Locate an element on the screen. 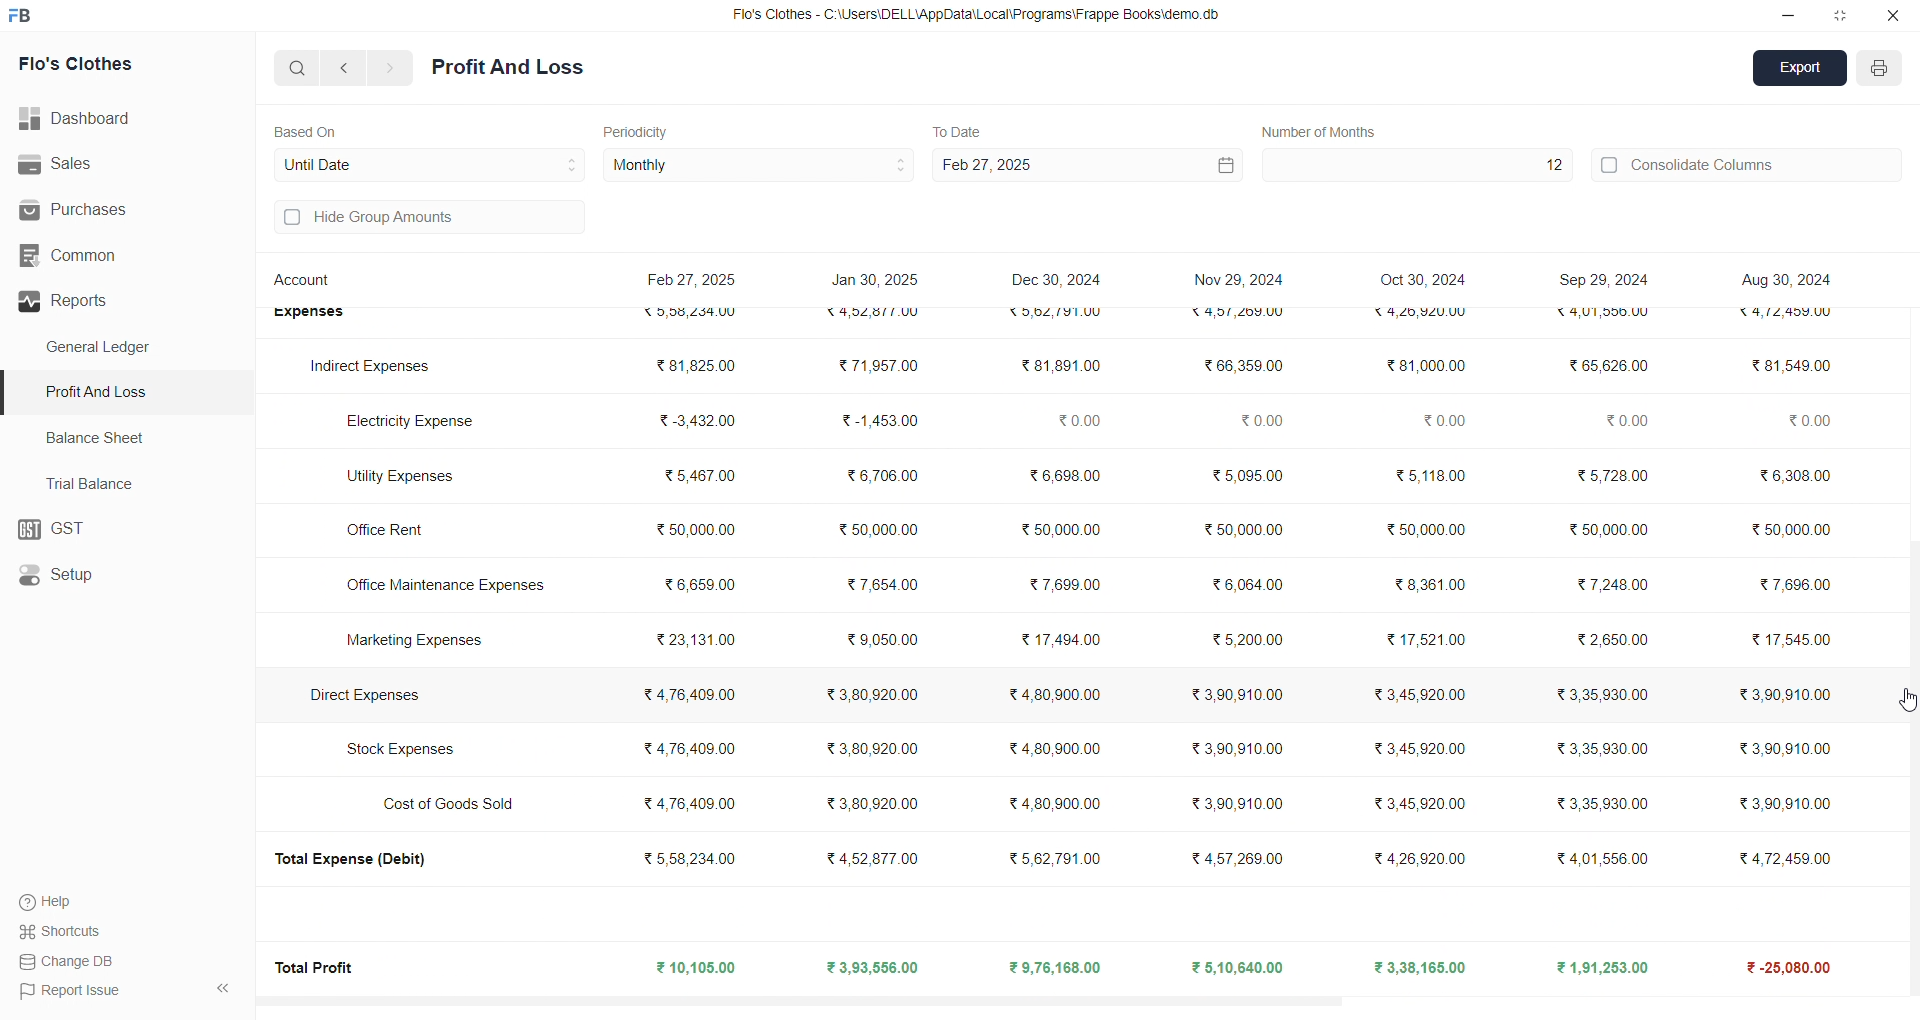  ₹ 4,01,556.00 is located at coordinates (1590, 858).